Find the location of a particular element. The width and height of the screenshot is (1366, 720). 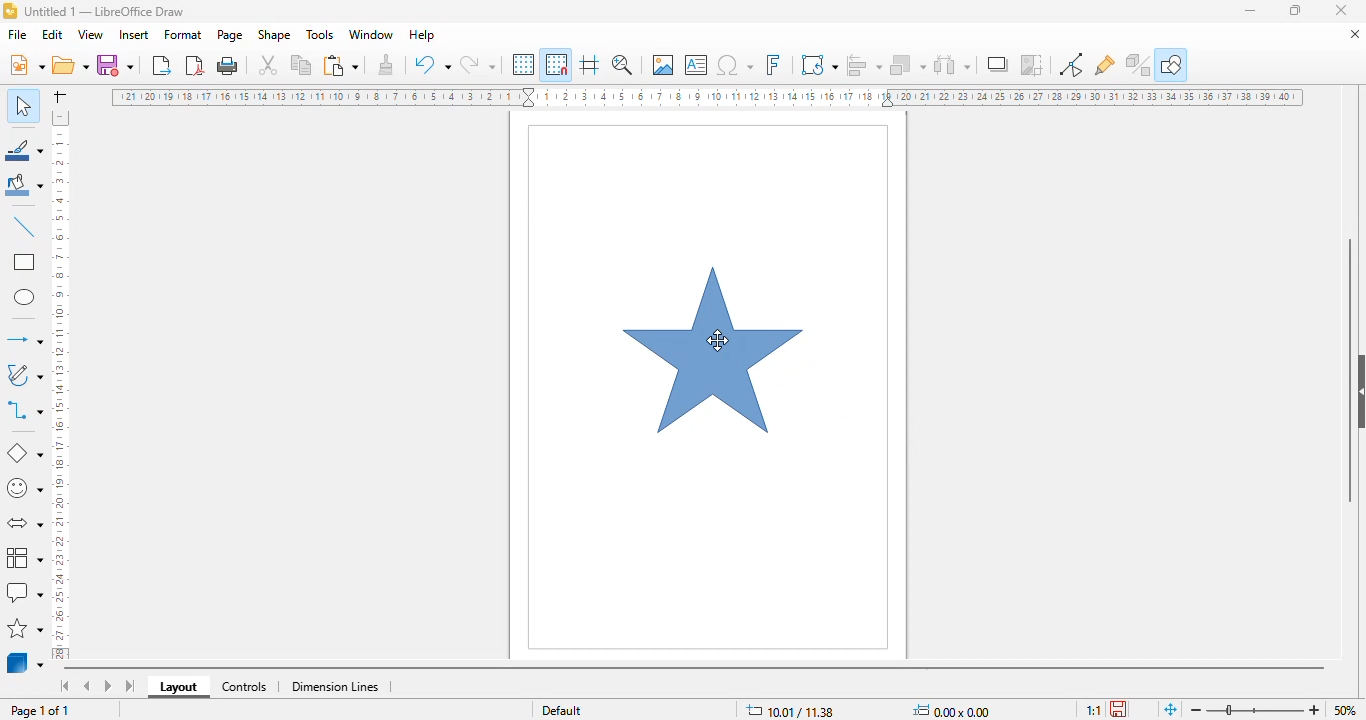

window is located at coordinates (371, 34).